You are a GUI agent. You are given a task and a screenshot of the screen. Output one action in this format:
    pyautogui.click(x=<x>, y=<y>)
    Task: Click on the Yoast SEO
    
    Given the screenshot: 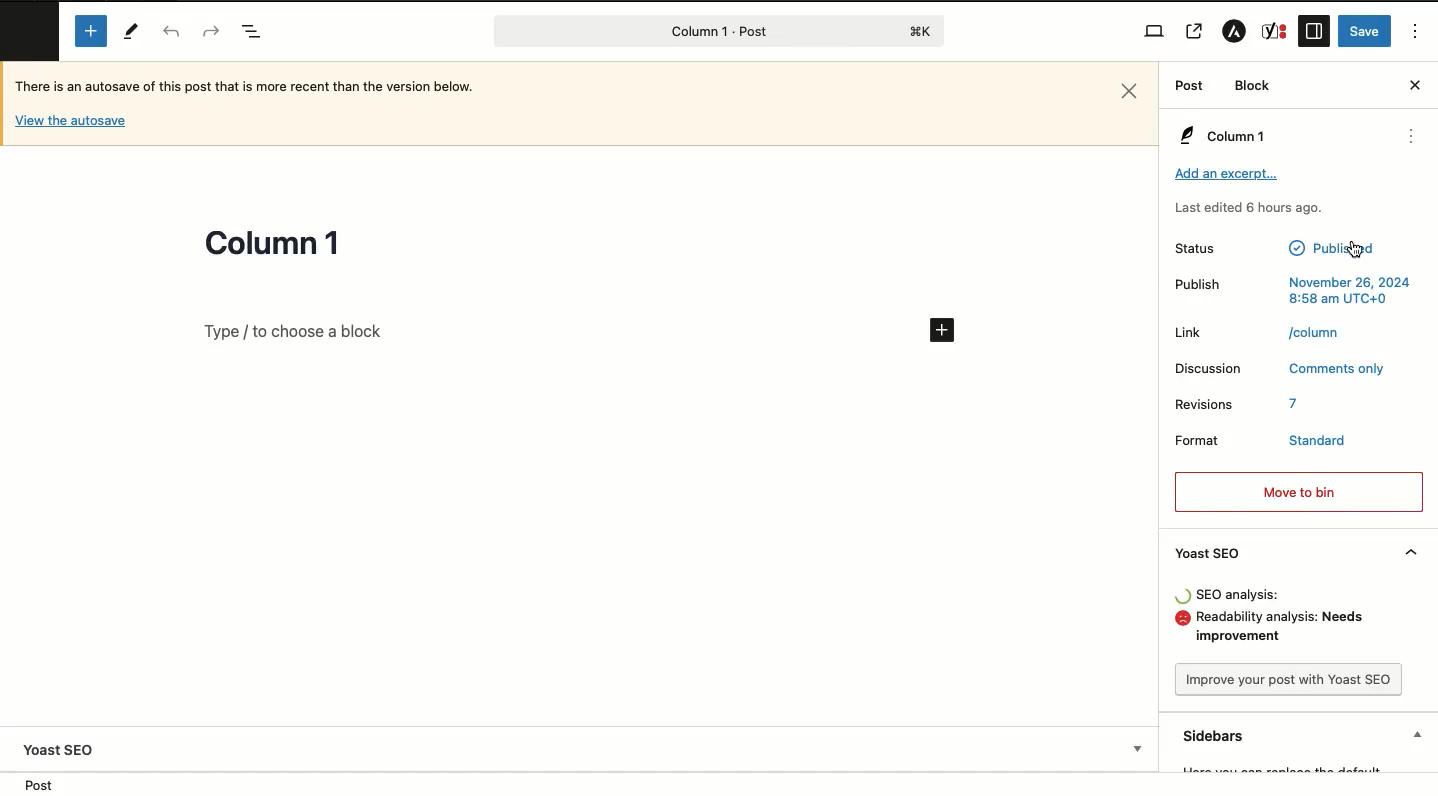 What is the action you would take?
    pyautogui.click(x=65, y=750)
    